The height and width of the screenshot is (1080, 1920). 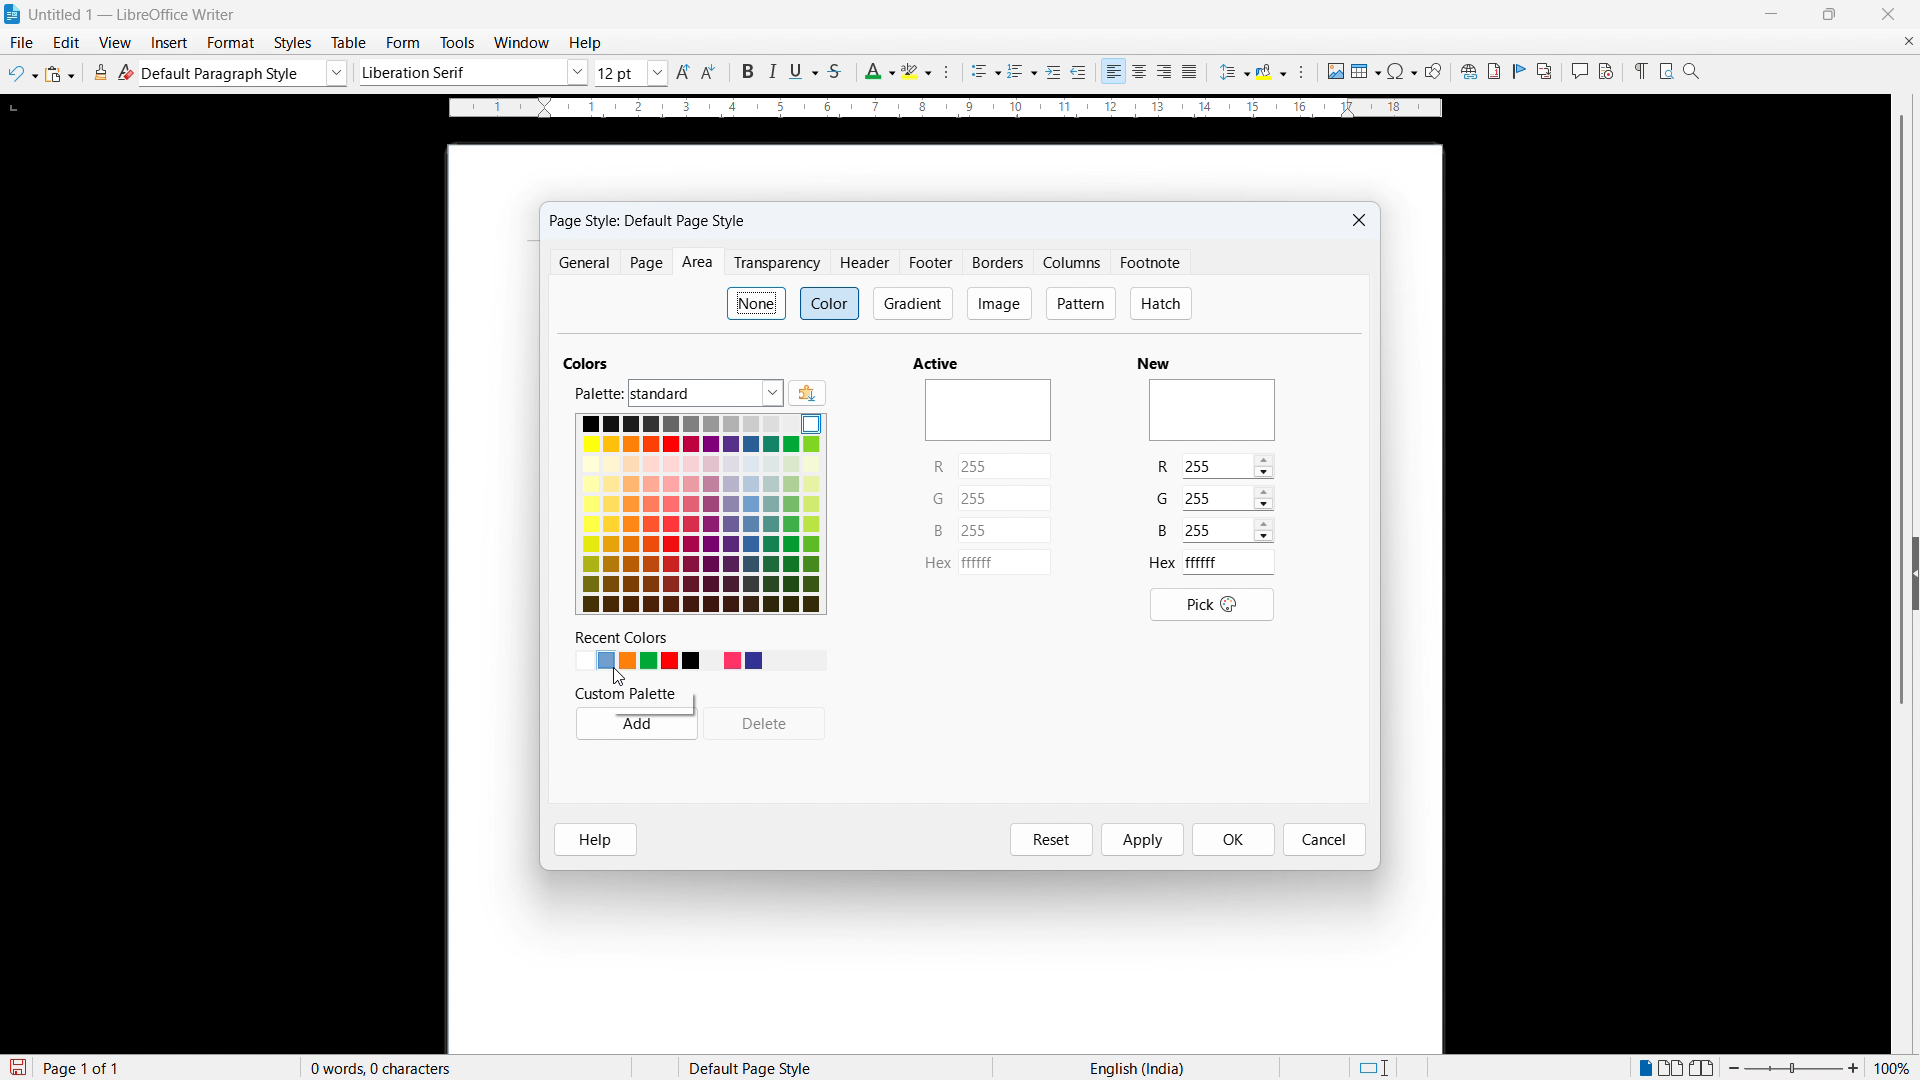 What do you see at coordinates (1401, 70) in the screenshot?
I see `Add symbol ` at bounding box center [1401, 70].